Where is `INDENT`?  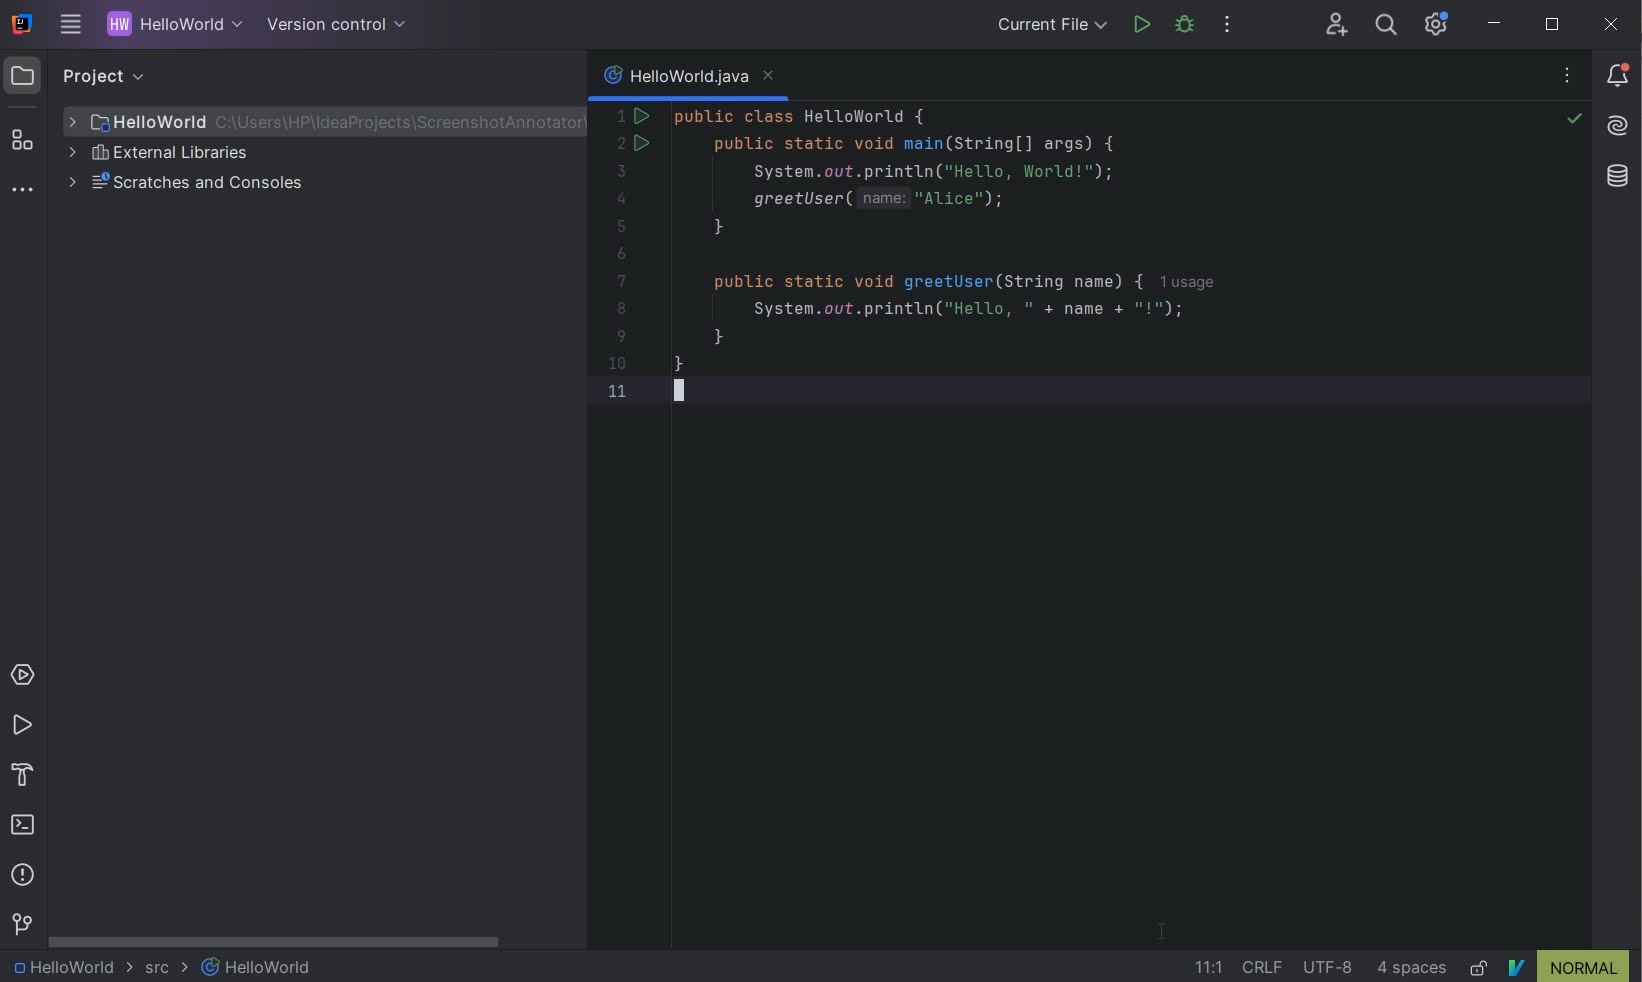 INDENT is located at coordinates (1414, 968).